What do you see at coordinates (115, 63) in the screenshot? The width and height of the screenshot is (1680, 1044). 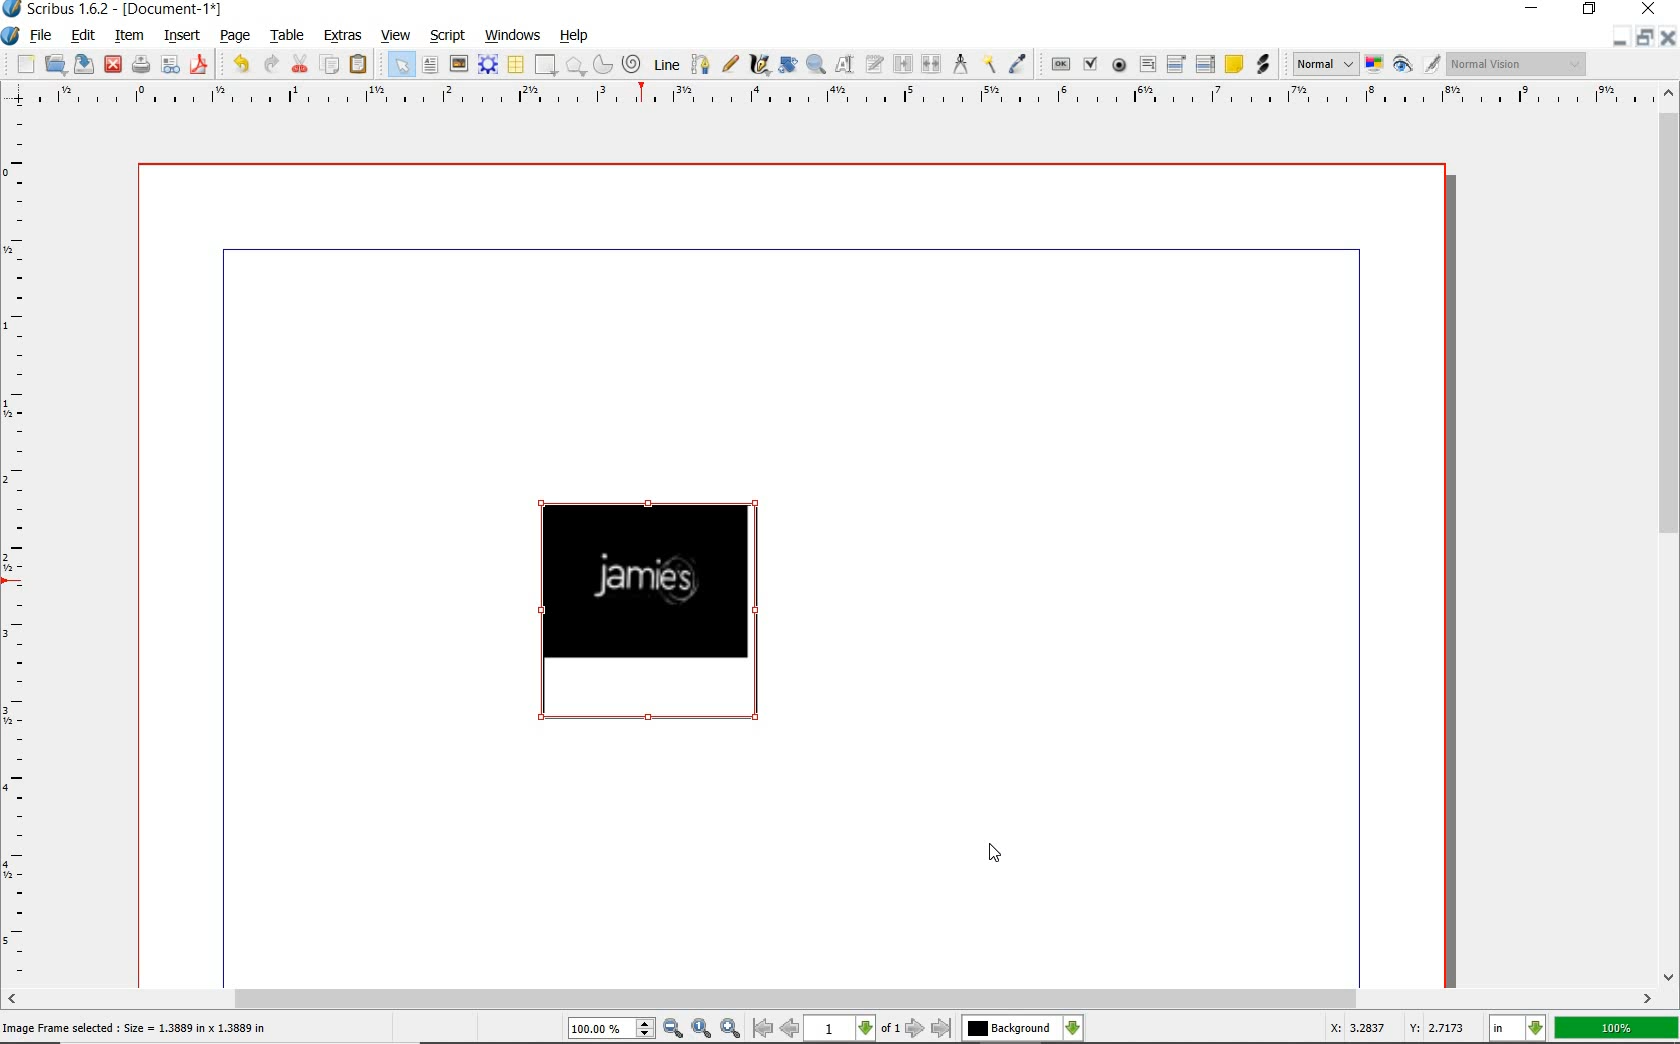 I see `close` at bounding box center [115, 63].